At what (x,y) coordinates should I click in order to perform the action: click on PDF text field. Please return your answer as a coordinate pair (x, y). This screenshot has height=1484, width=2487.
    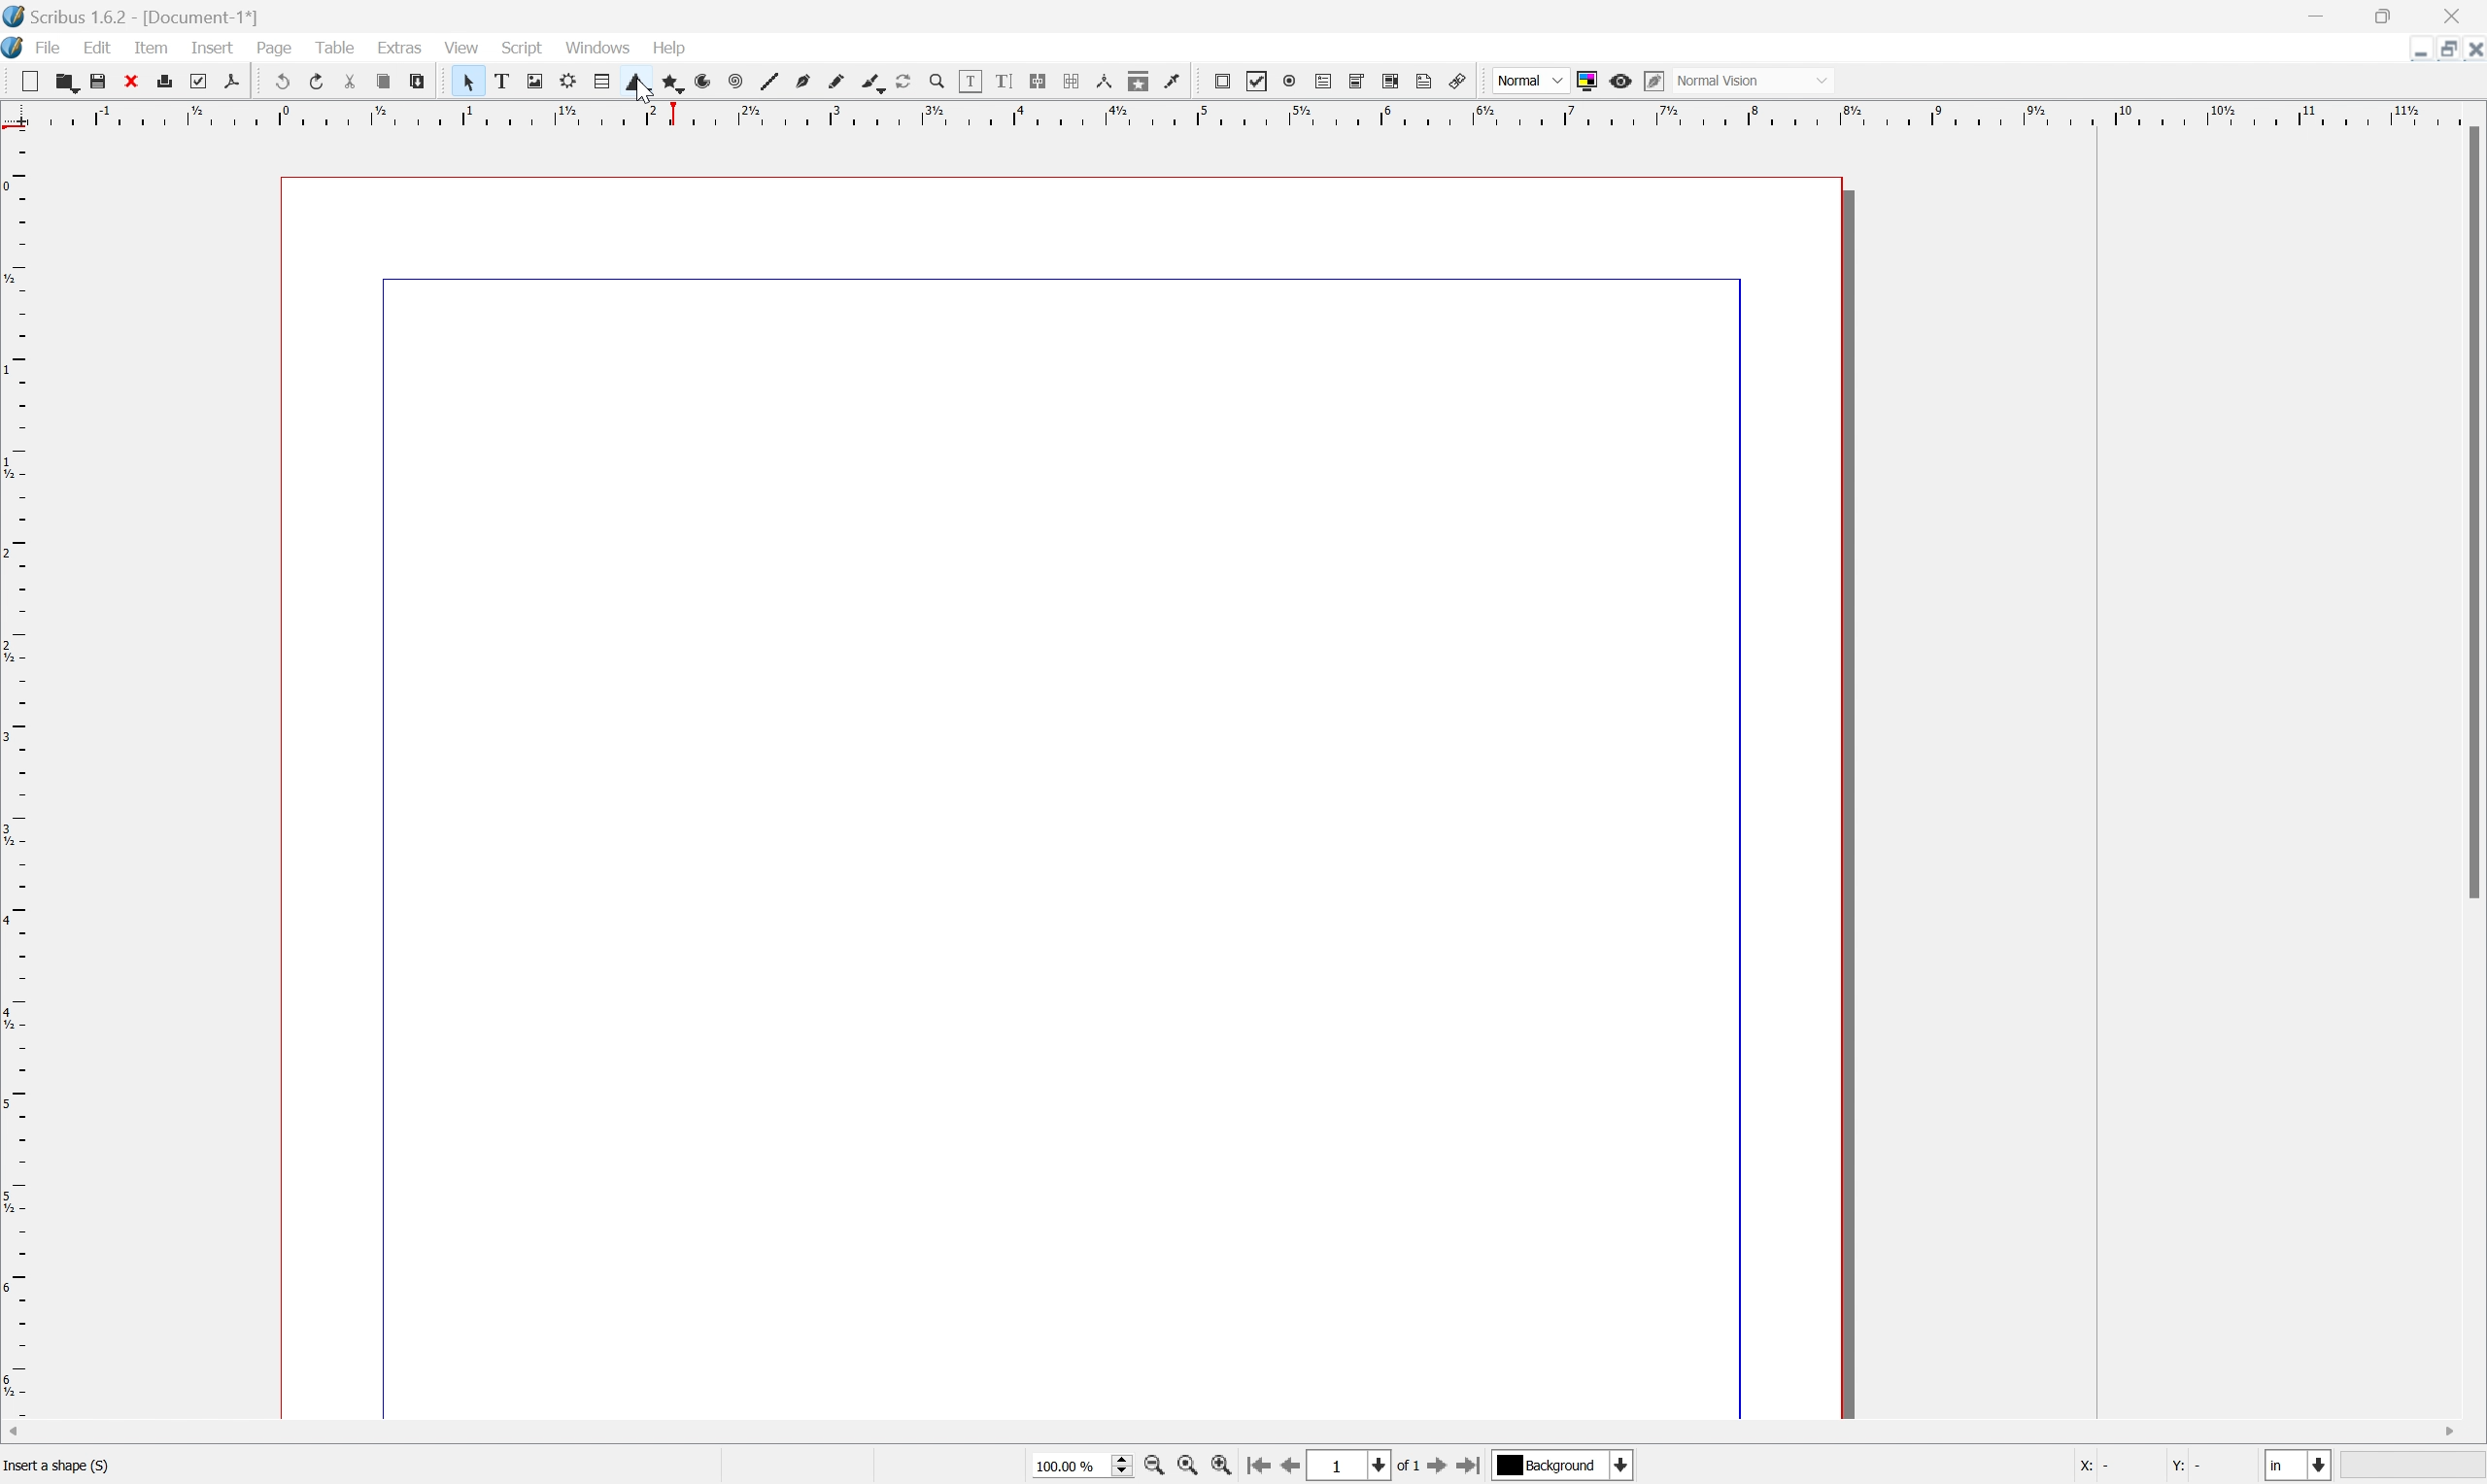
    Looking at the image, I should click on (1320, 81).